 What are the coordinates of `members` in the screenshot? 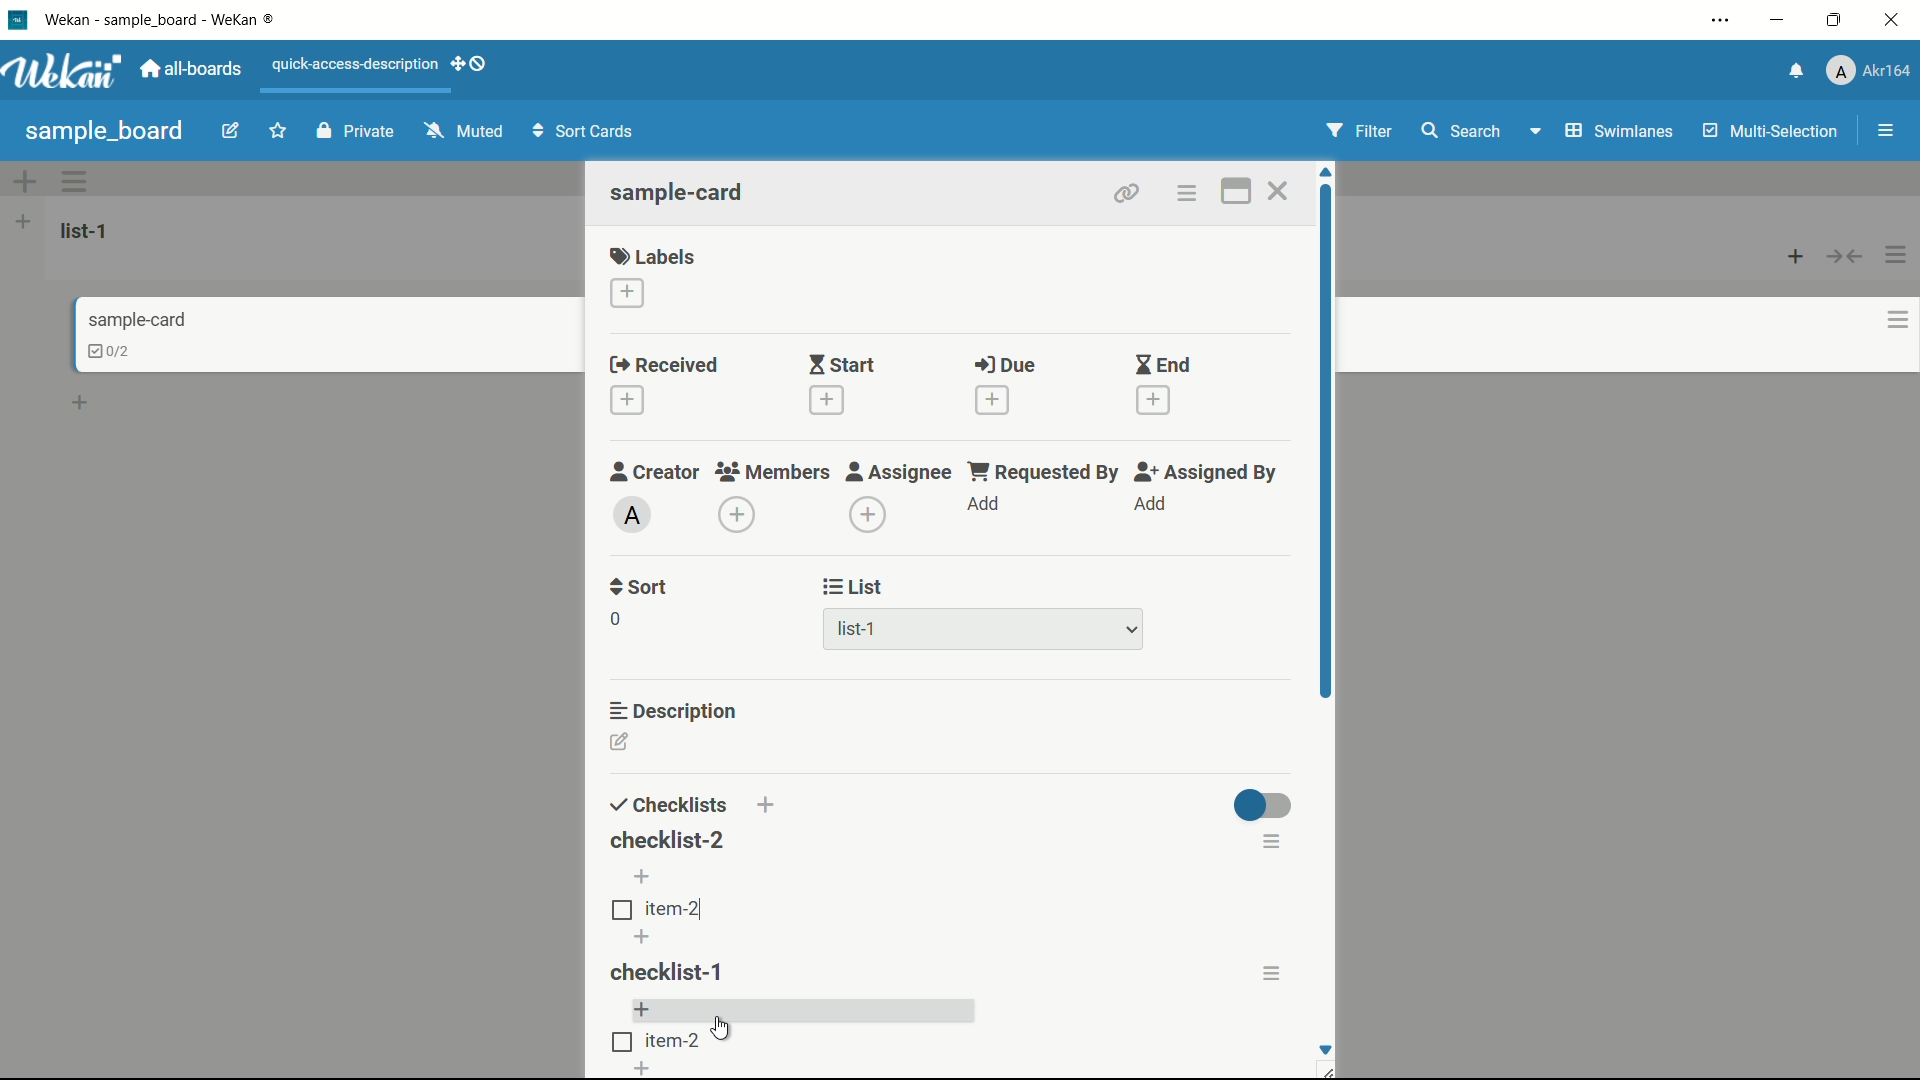 It's located at (771, 473).